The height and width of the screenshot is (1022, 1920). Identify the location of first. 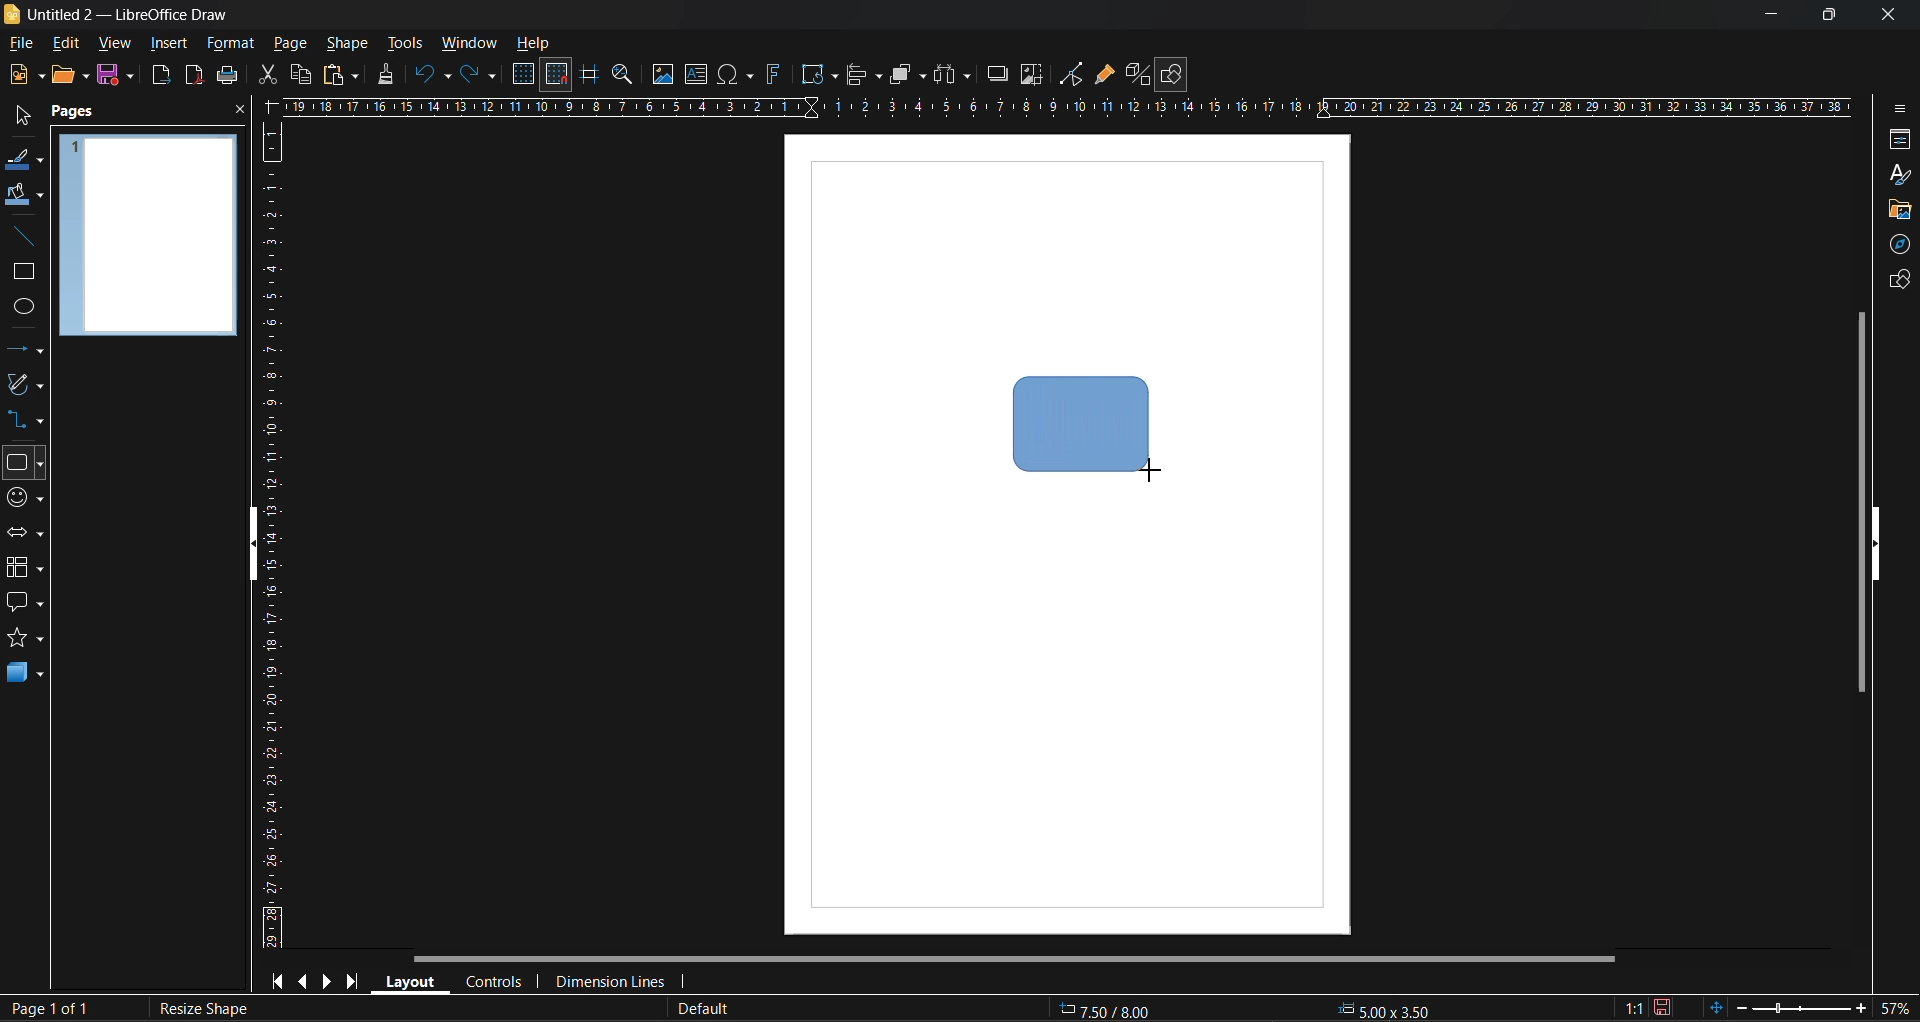
(275, 980).